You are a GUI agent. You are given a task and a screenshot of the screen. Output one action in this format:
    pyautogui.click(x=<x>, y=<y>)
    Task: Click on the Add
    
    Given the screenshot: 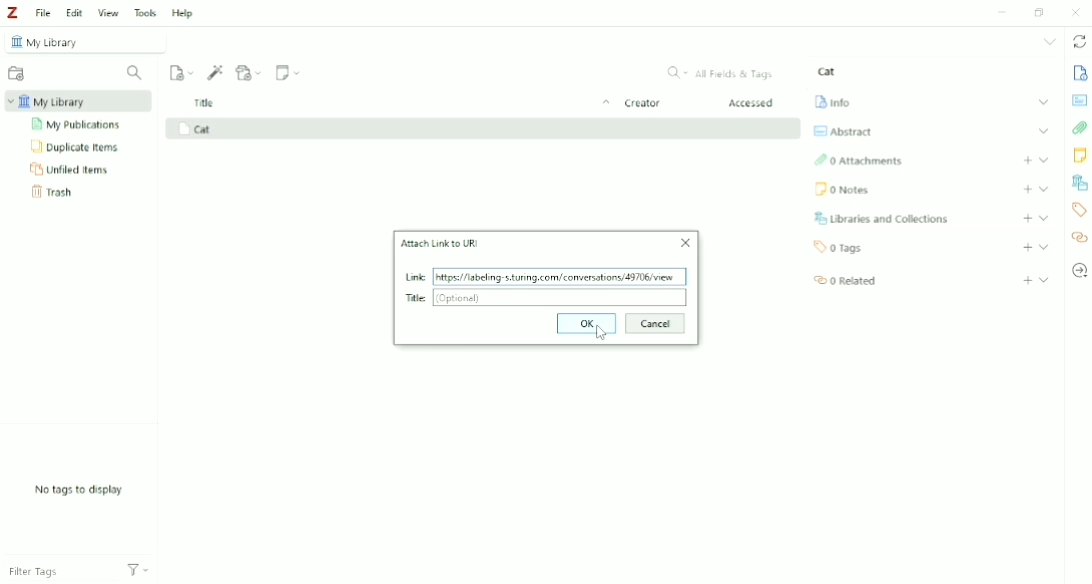 What is the action you would take?
    pyautogui.click(x=1028, y=160)
    